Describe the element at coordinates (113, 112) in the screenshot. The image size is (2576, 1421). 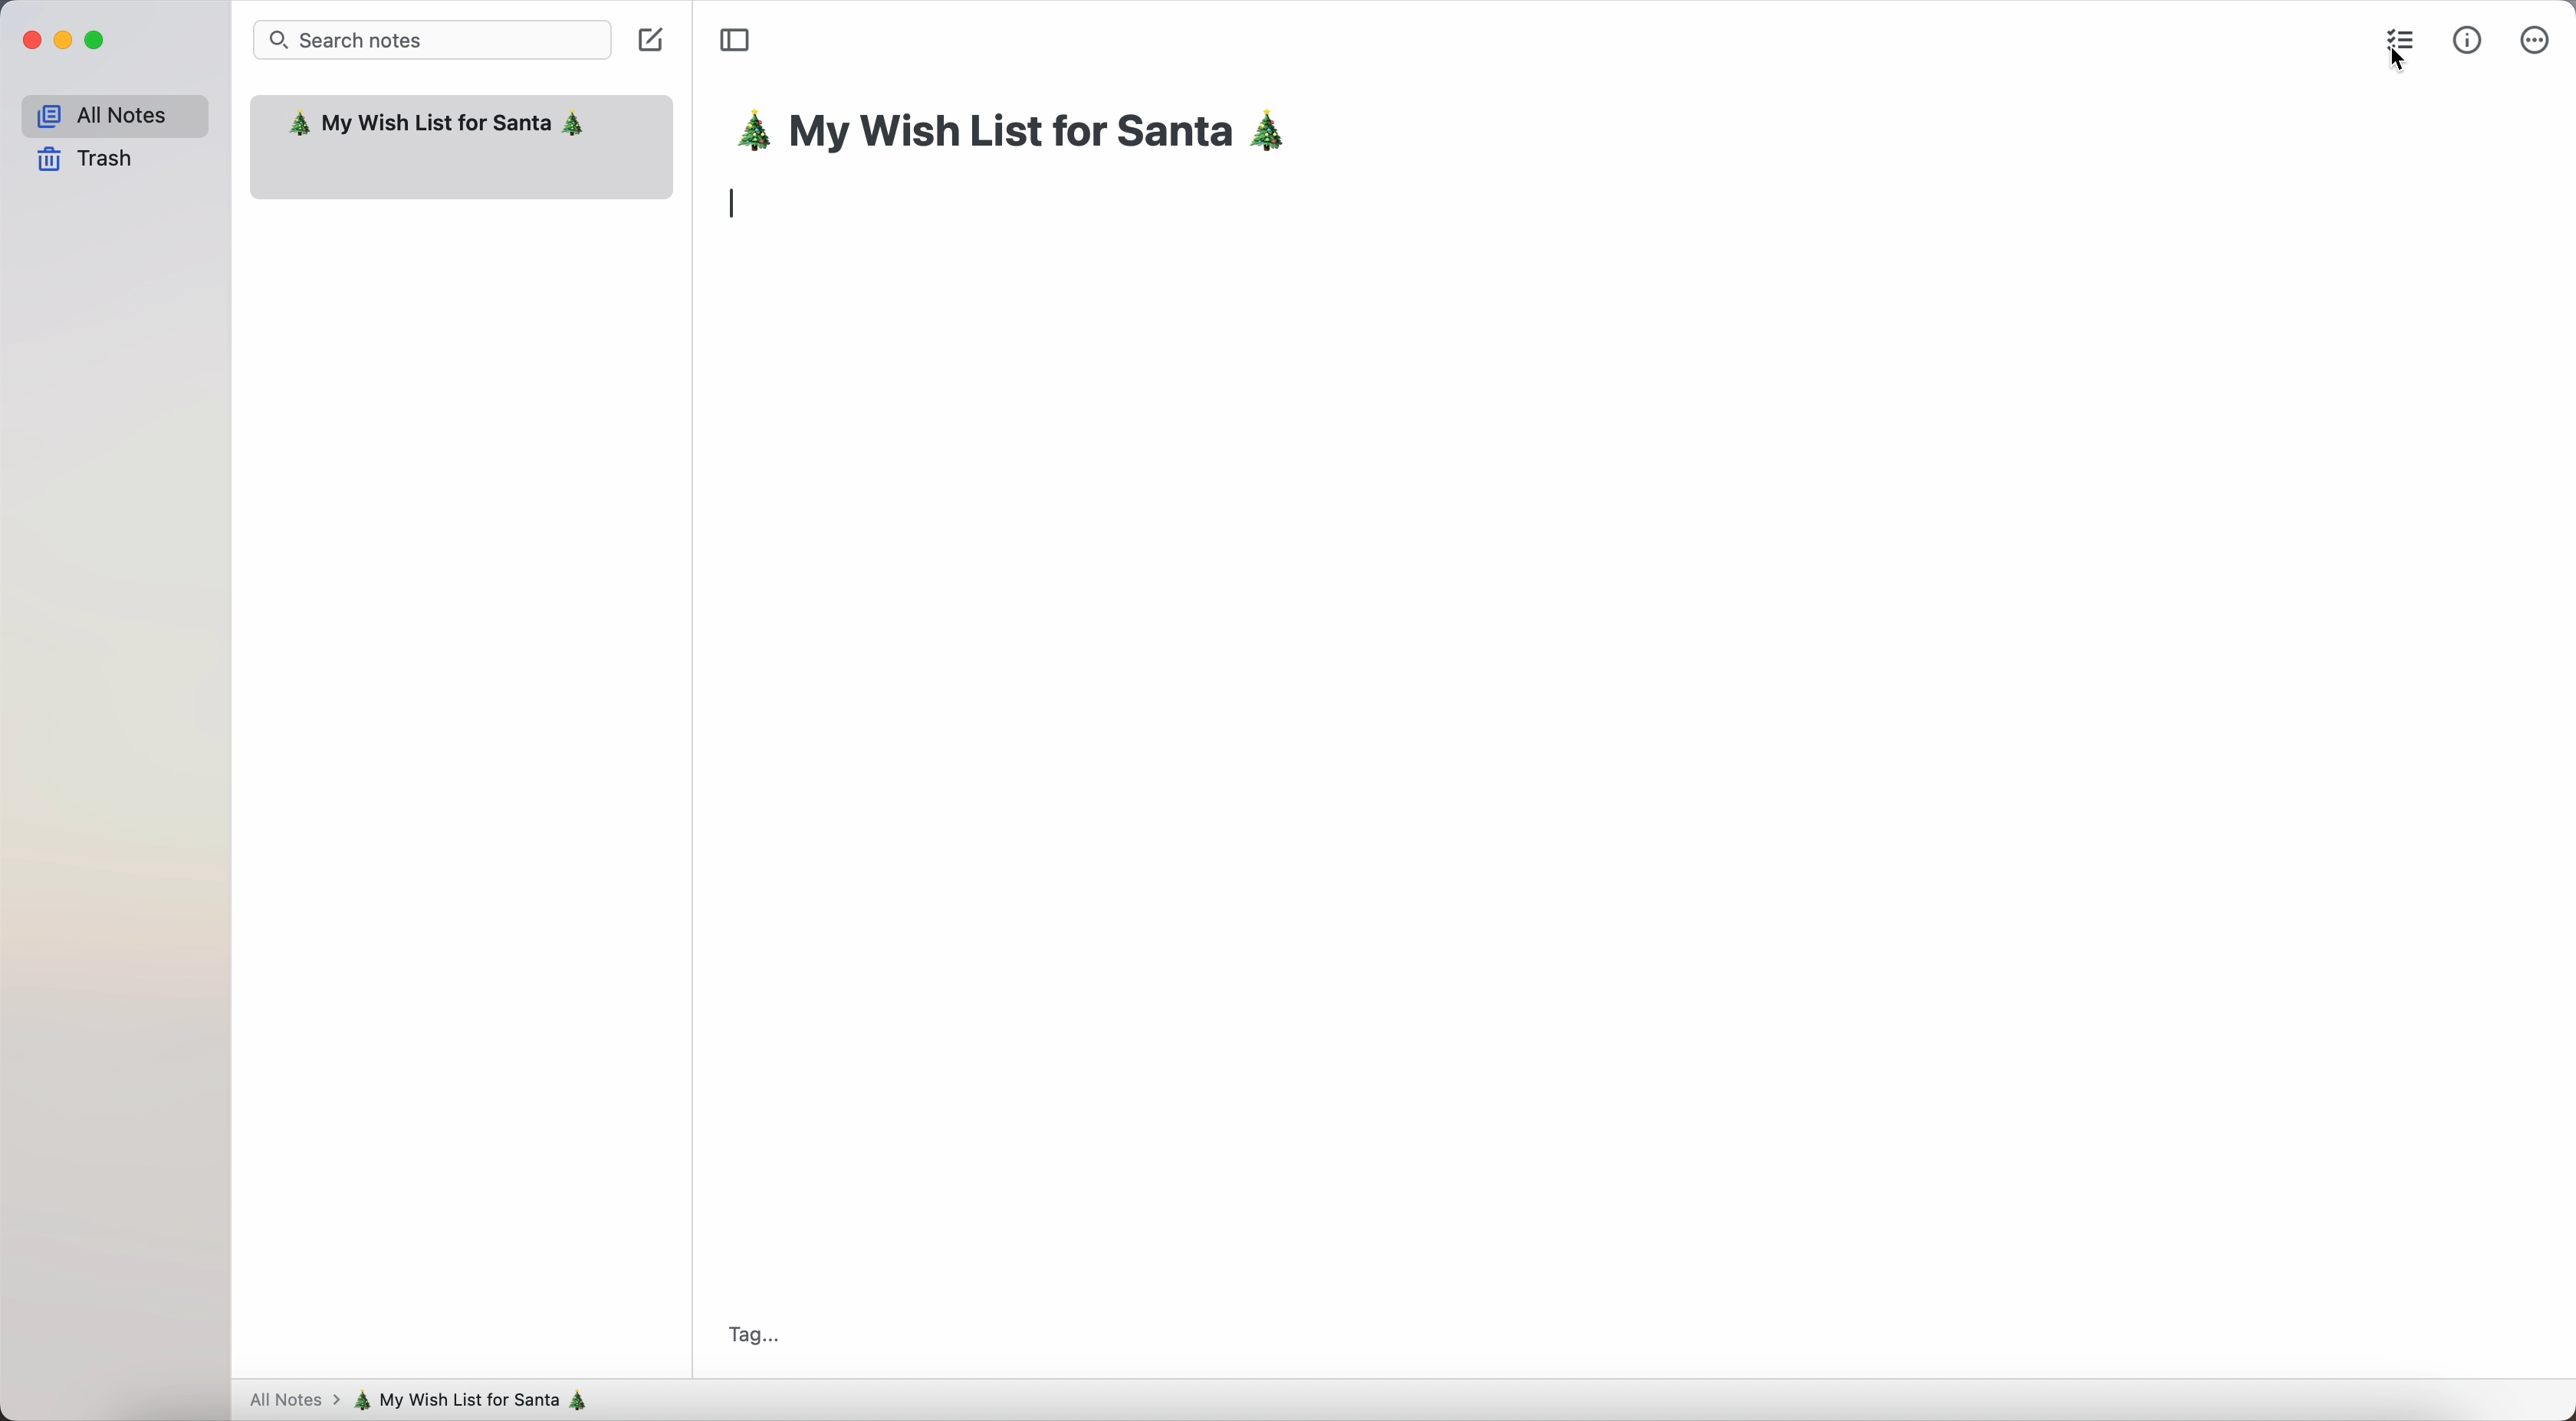
I see `all notes` at that location.